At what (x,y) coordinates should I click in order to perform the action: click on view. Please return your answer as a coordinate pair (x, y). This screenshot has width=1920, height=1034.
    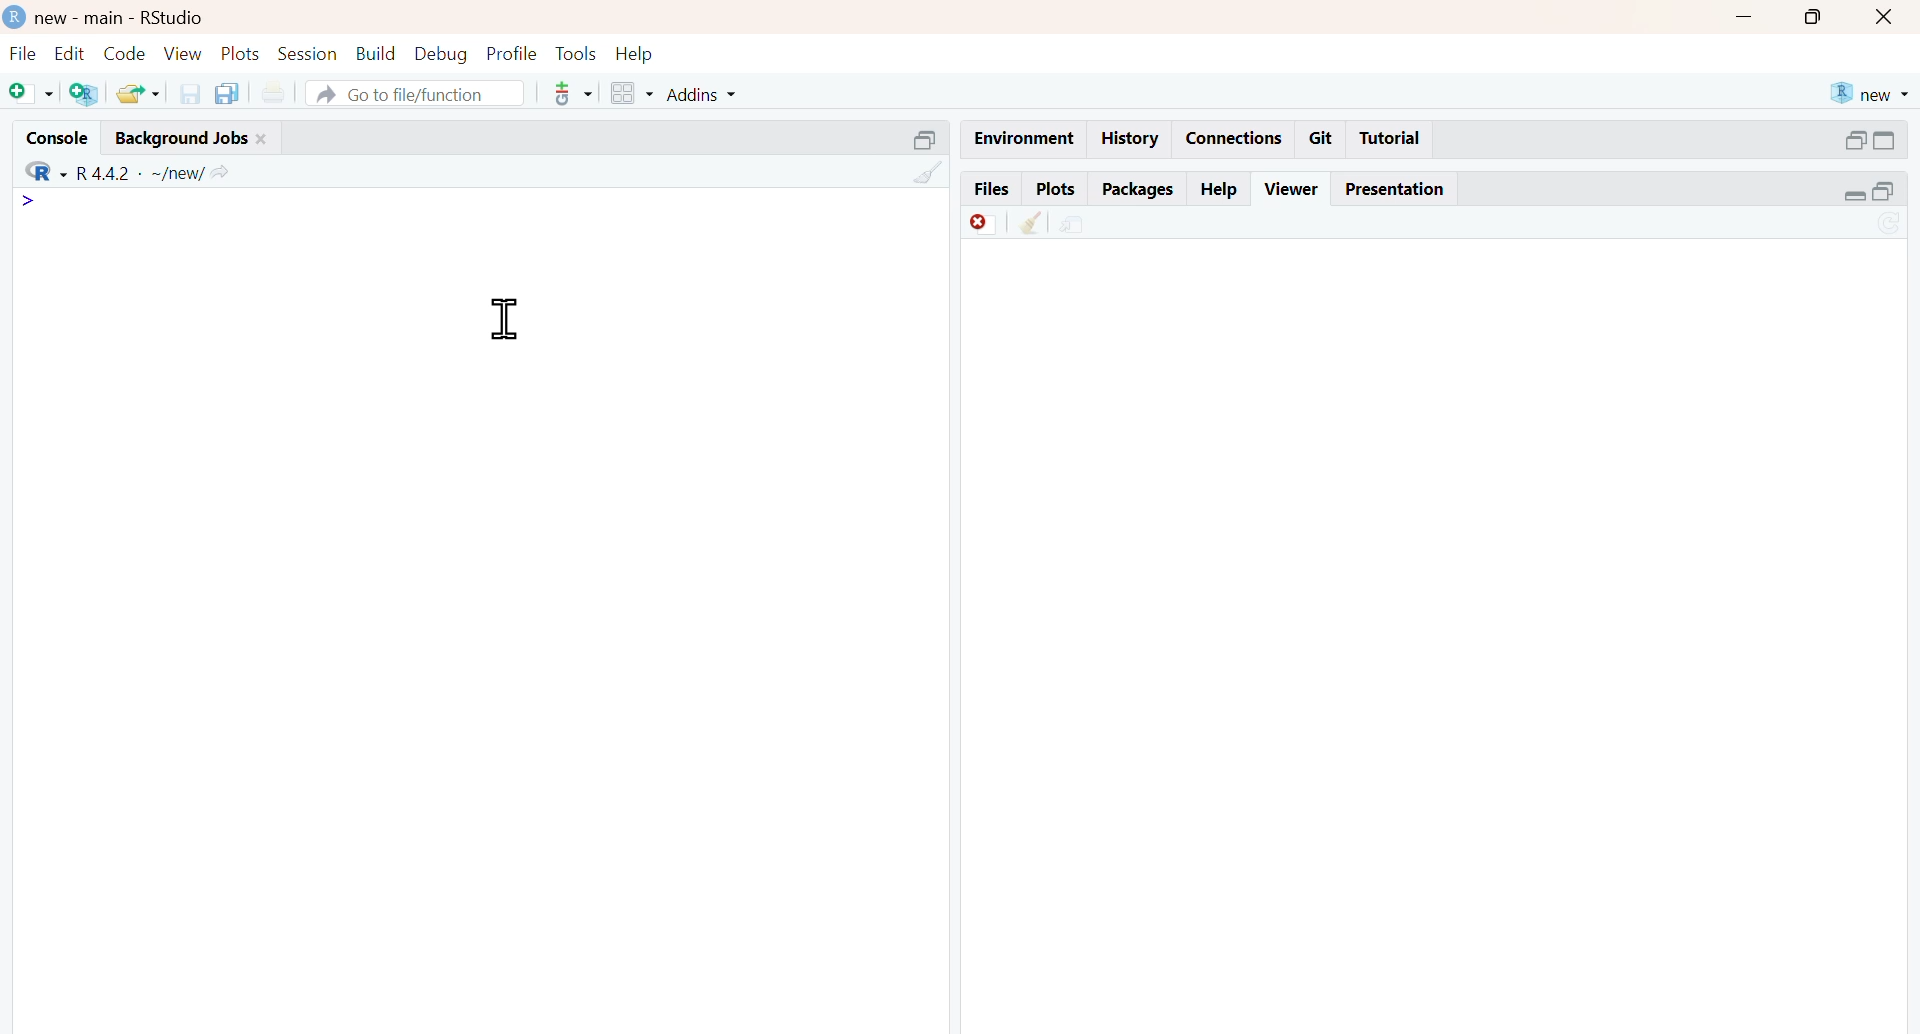
    Looking at the image, I should click on (183, 54).